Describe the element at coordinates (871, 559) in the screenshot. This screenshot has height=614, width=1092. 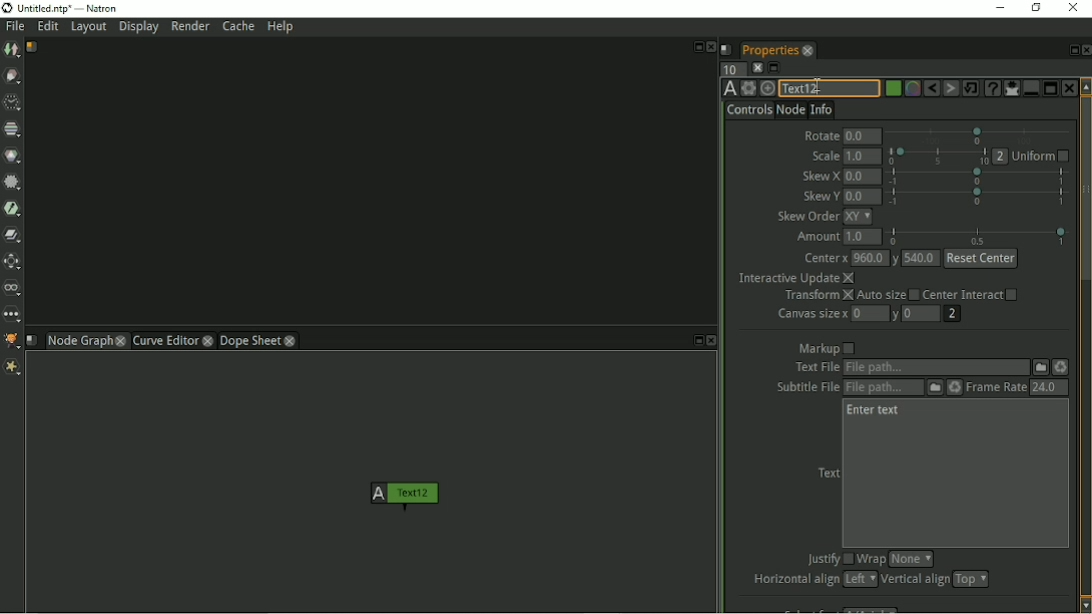
I see `Wrap` at that location.